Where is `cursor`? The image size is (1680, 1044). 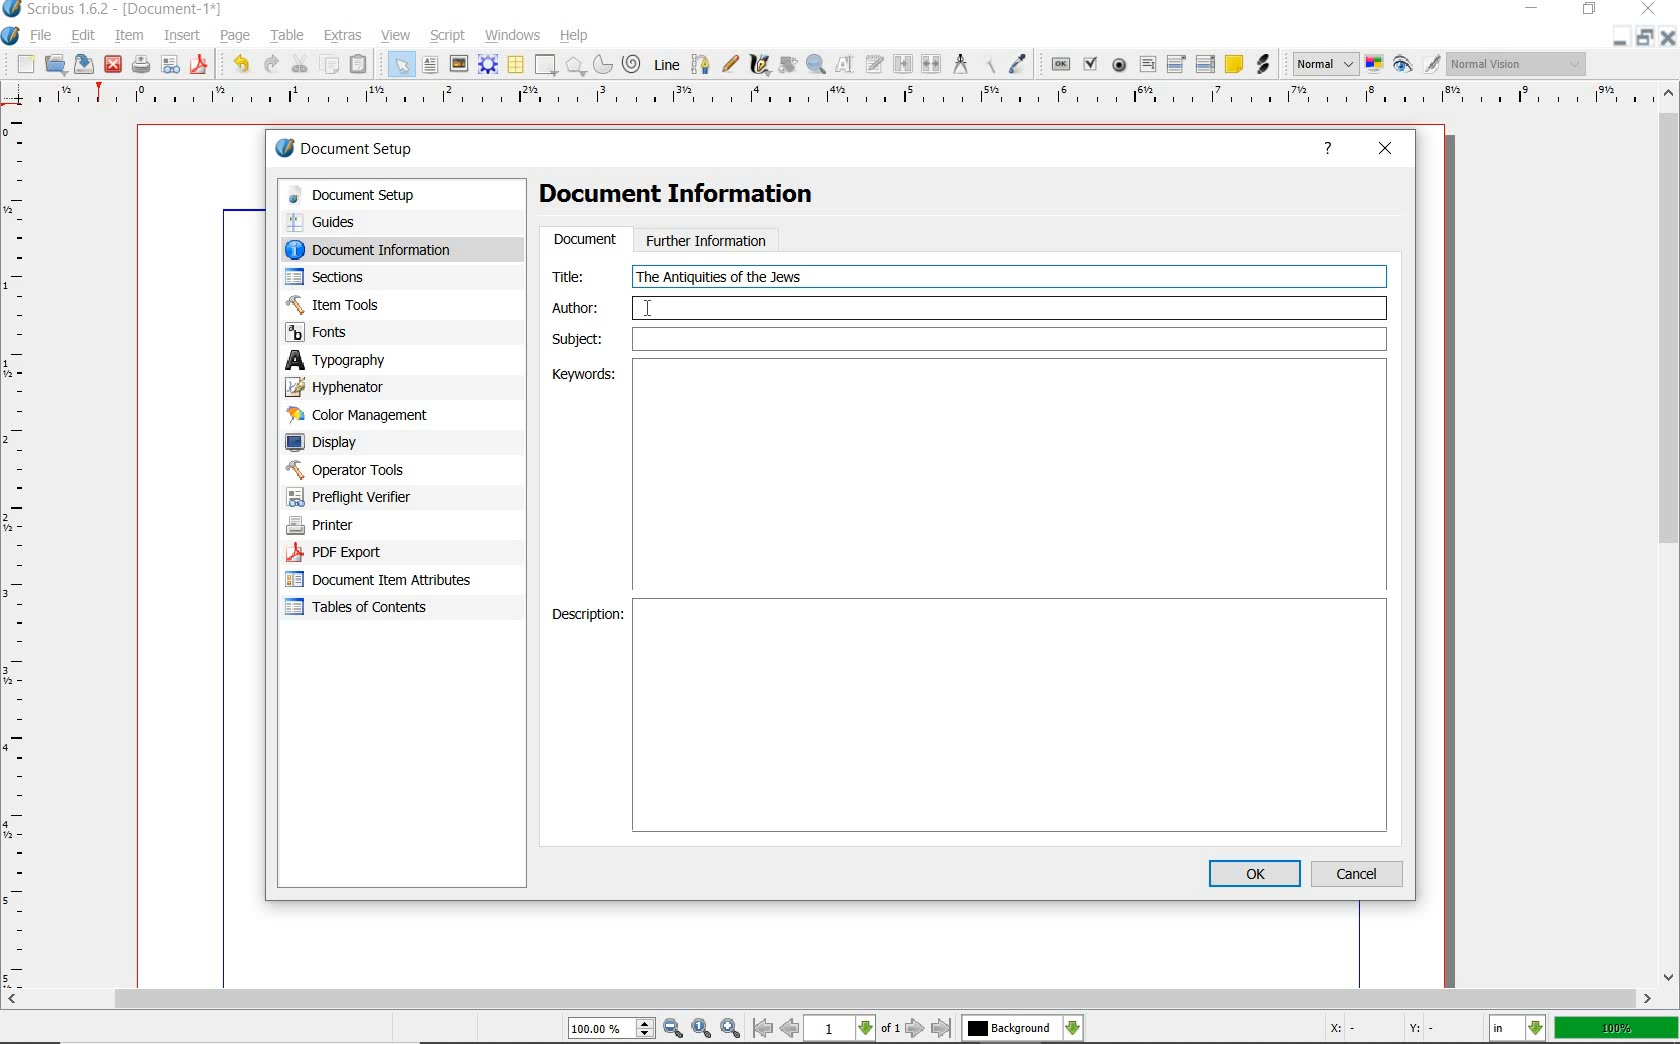 cursor is located at coordinates (646, 309).